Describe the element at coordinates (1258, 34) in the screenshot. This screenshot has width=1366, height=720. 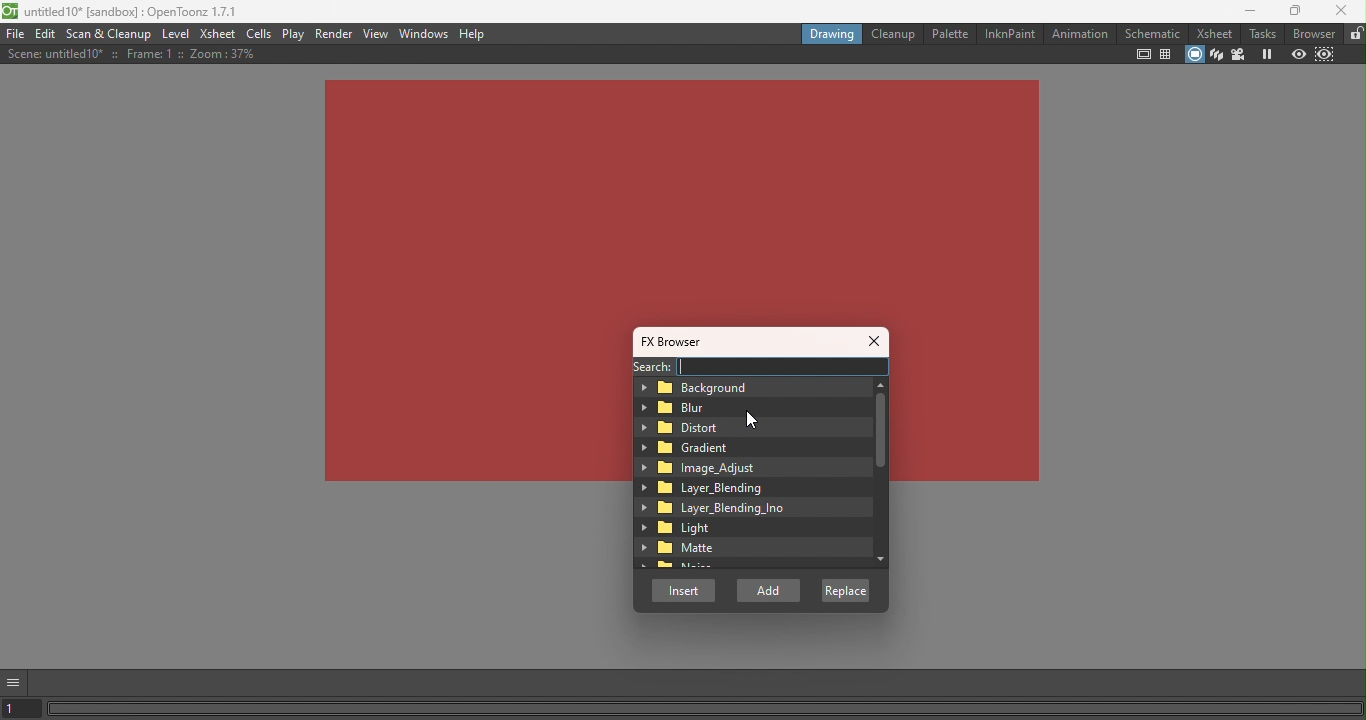
I see `Tasks` at that location.